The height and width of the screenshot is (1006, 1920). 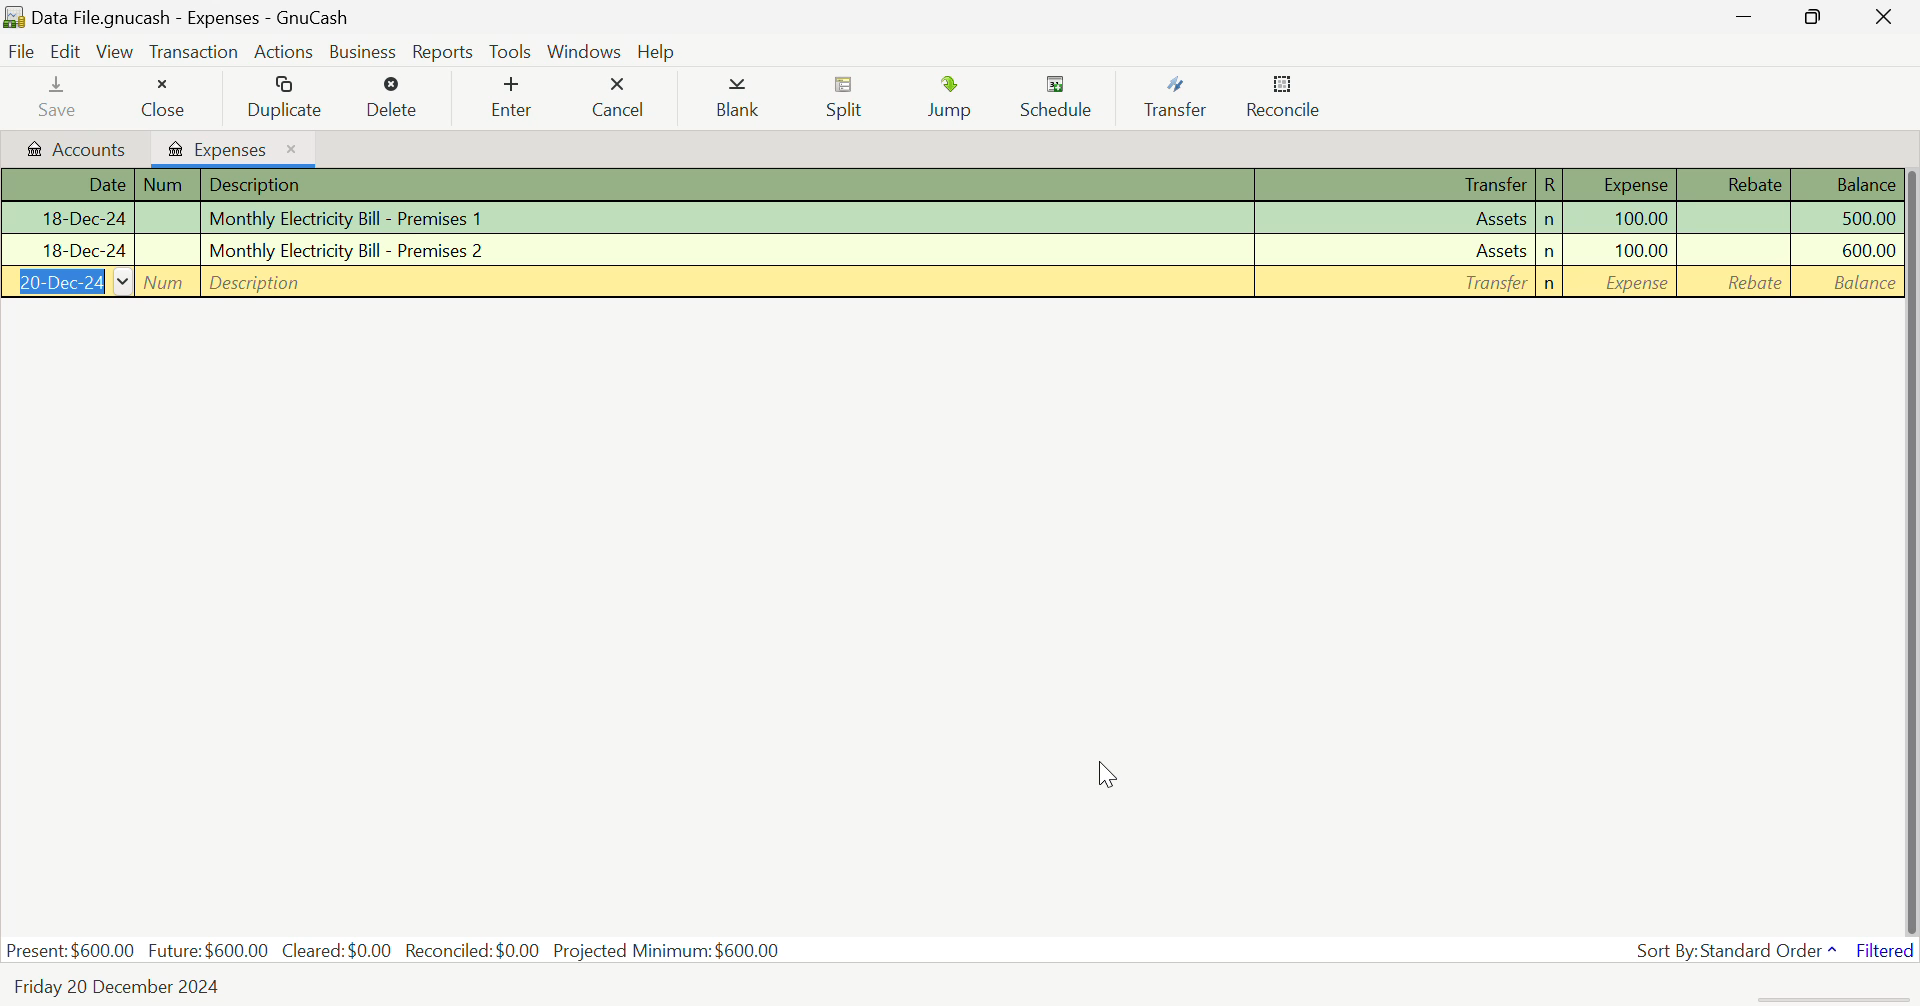 What do you see at coordinates (169, 98) in the screenshot?
I see `Close` at bounding box center [169, 98].